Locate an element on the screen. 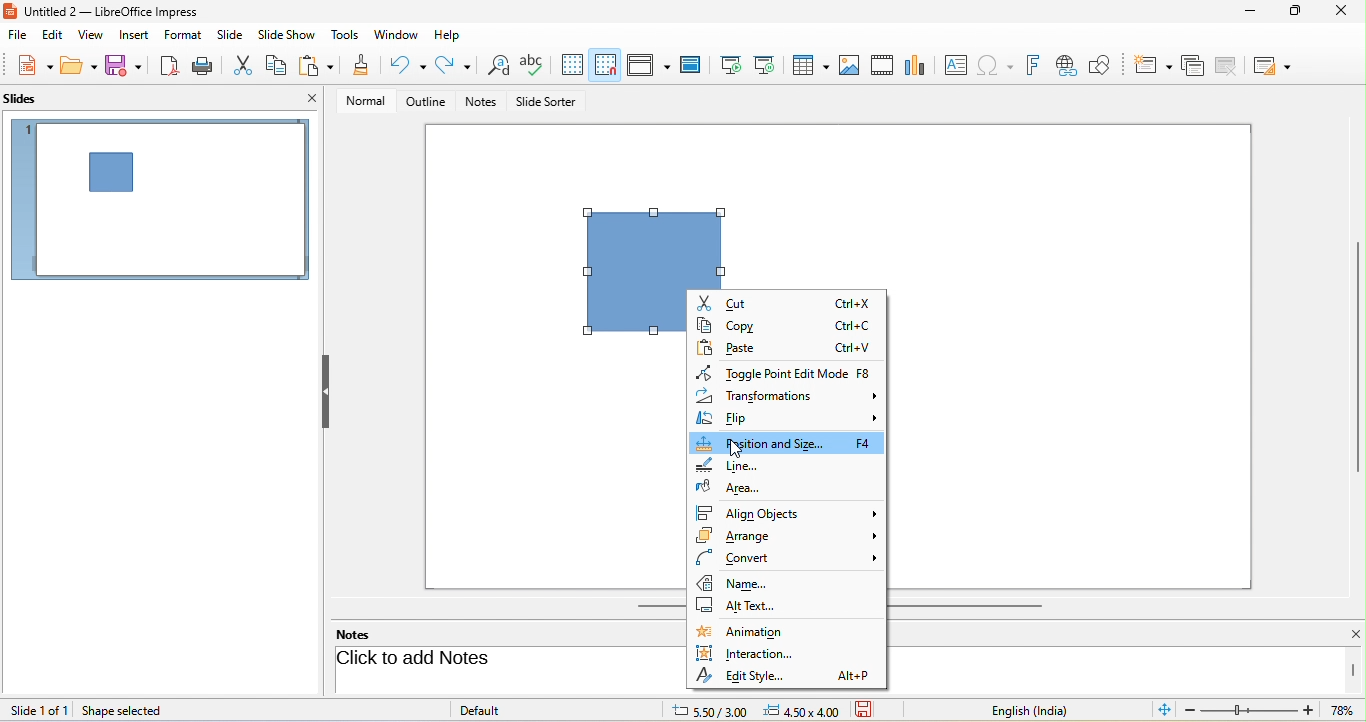 The height and width of the screenshot is (722, 1366). untitled 2-libre office impress is located at coordinates (123, 10).